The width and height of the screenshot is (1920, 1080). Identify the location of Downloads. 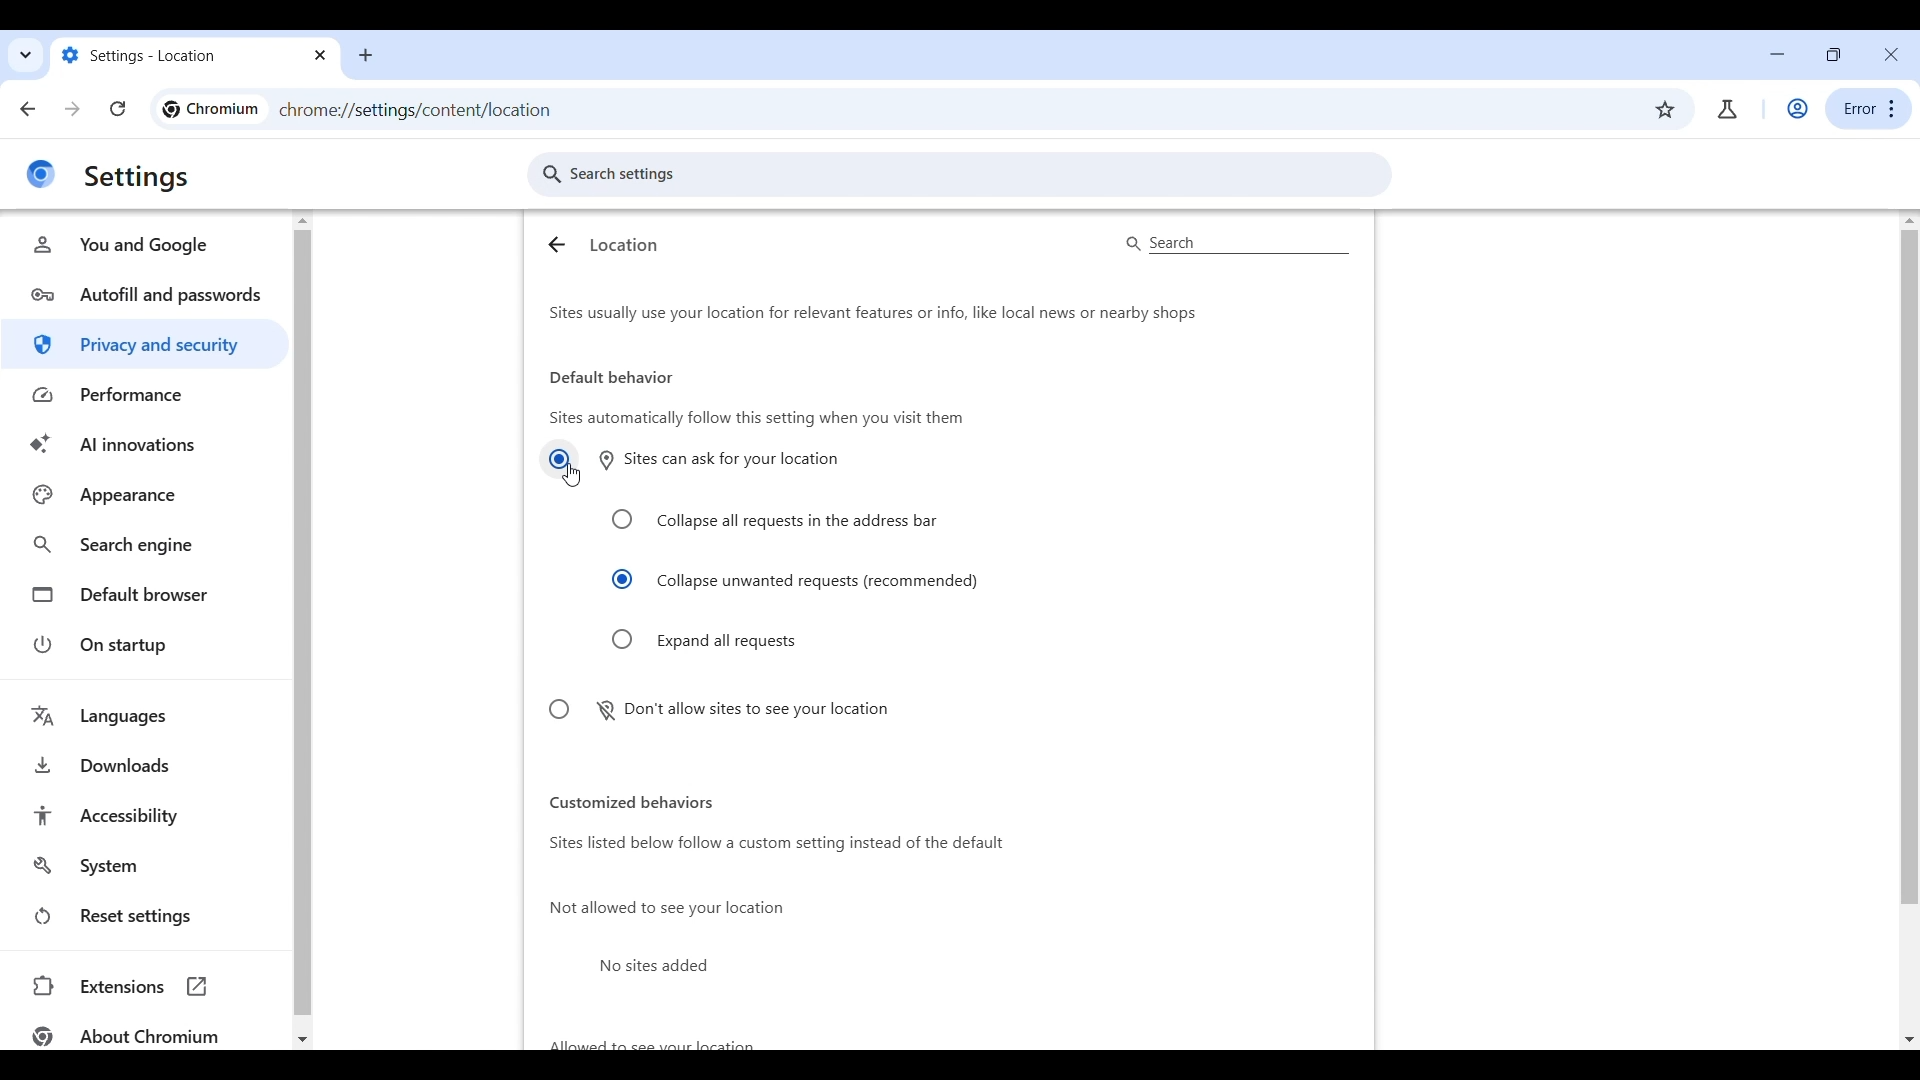
(143, 764).